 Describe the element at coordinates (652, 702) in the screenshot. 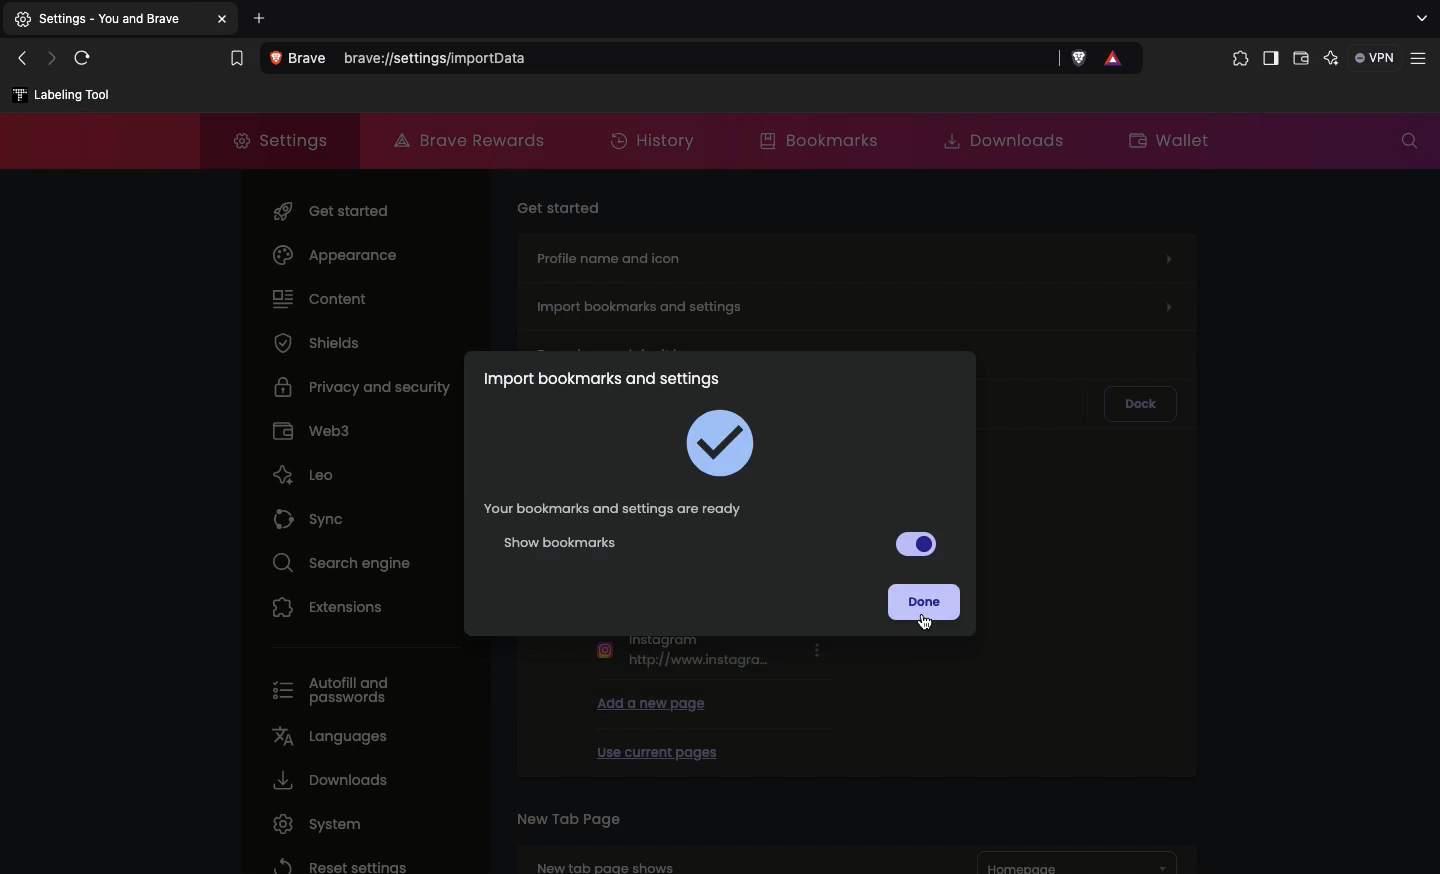

I see `Add a new page` at that location.